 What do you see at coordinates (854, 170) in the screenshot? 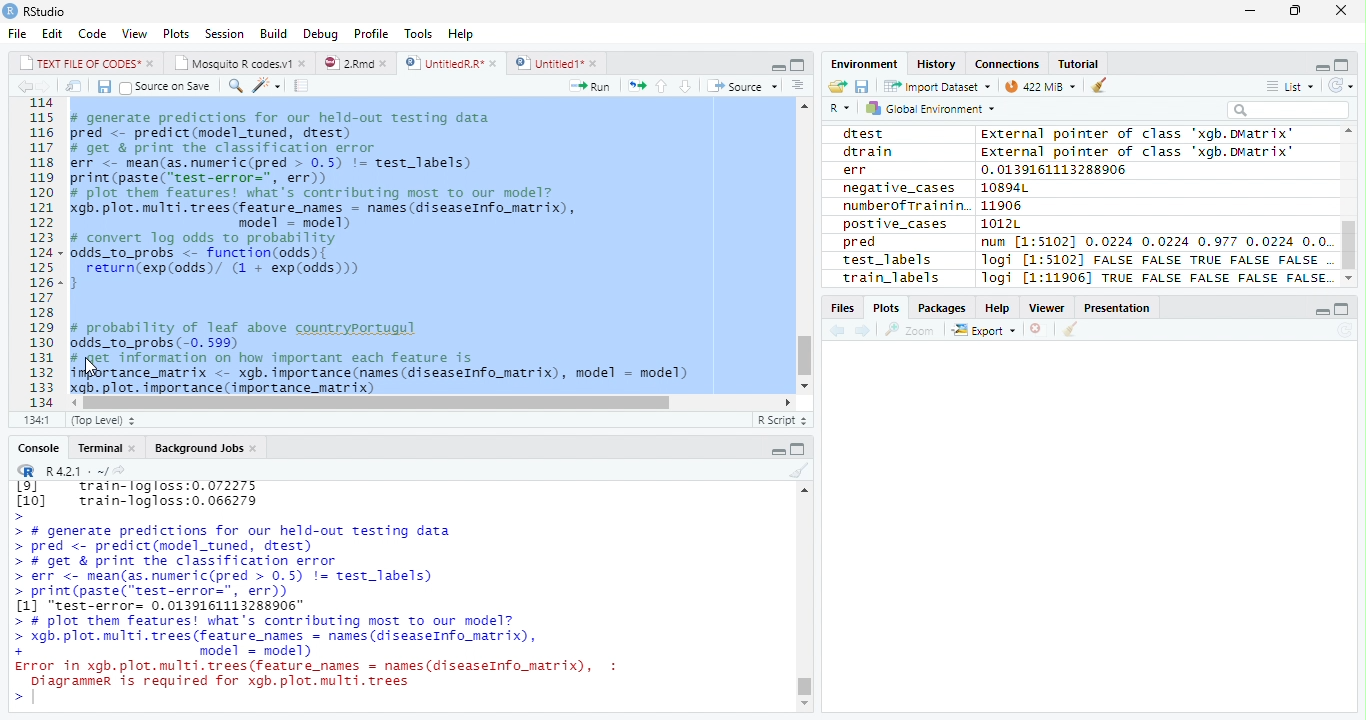
I see `err` at bounding box center [854, 170].